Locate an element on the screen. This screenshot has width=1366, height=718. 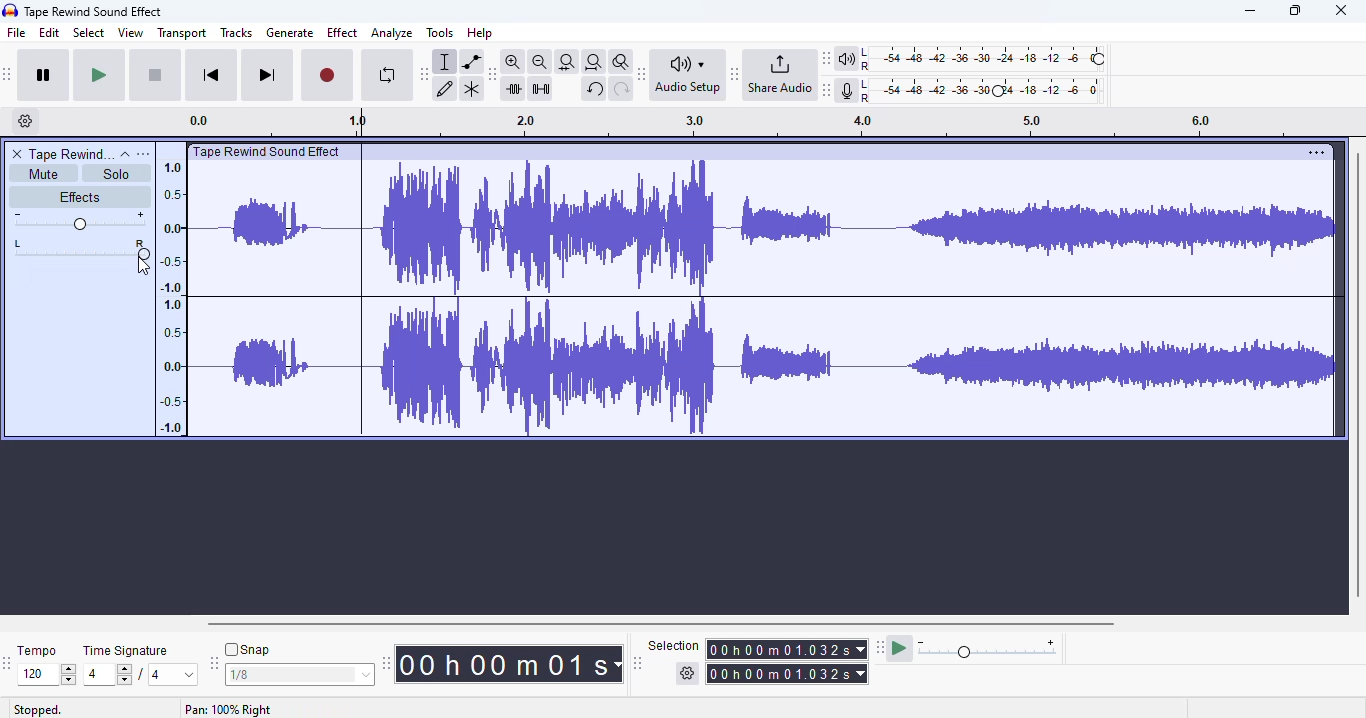
transport is located at coordinates (182, 33).